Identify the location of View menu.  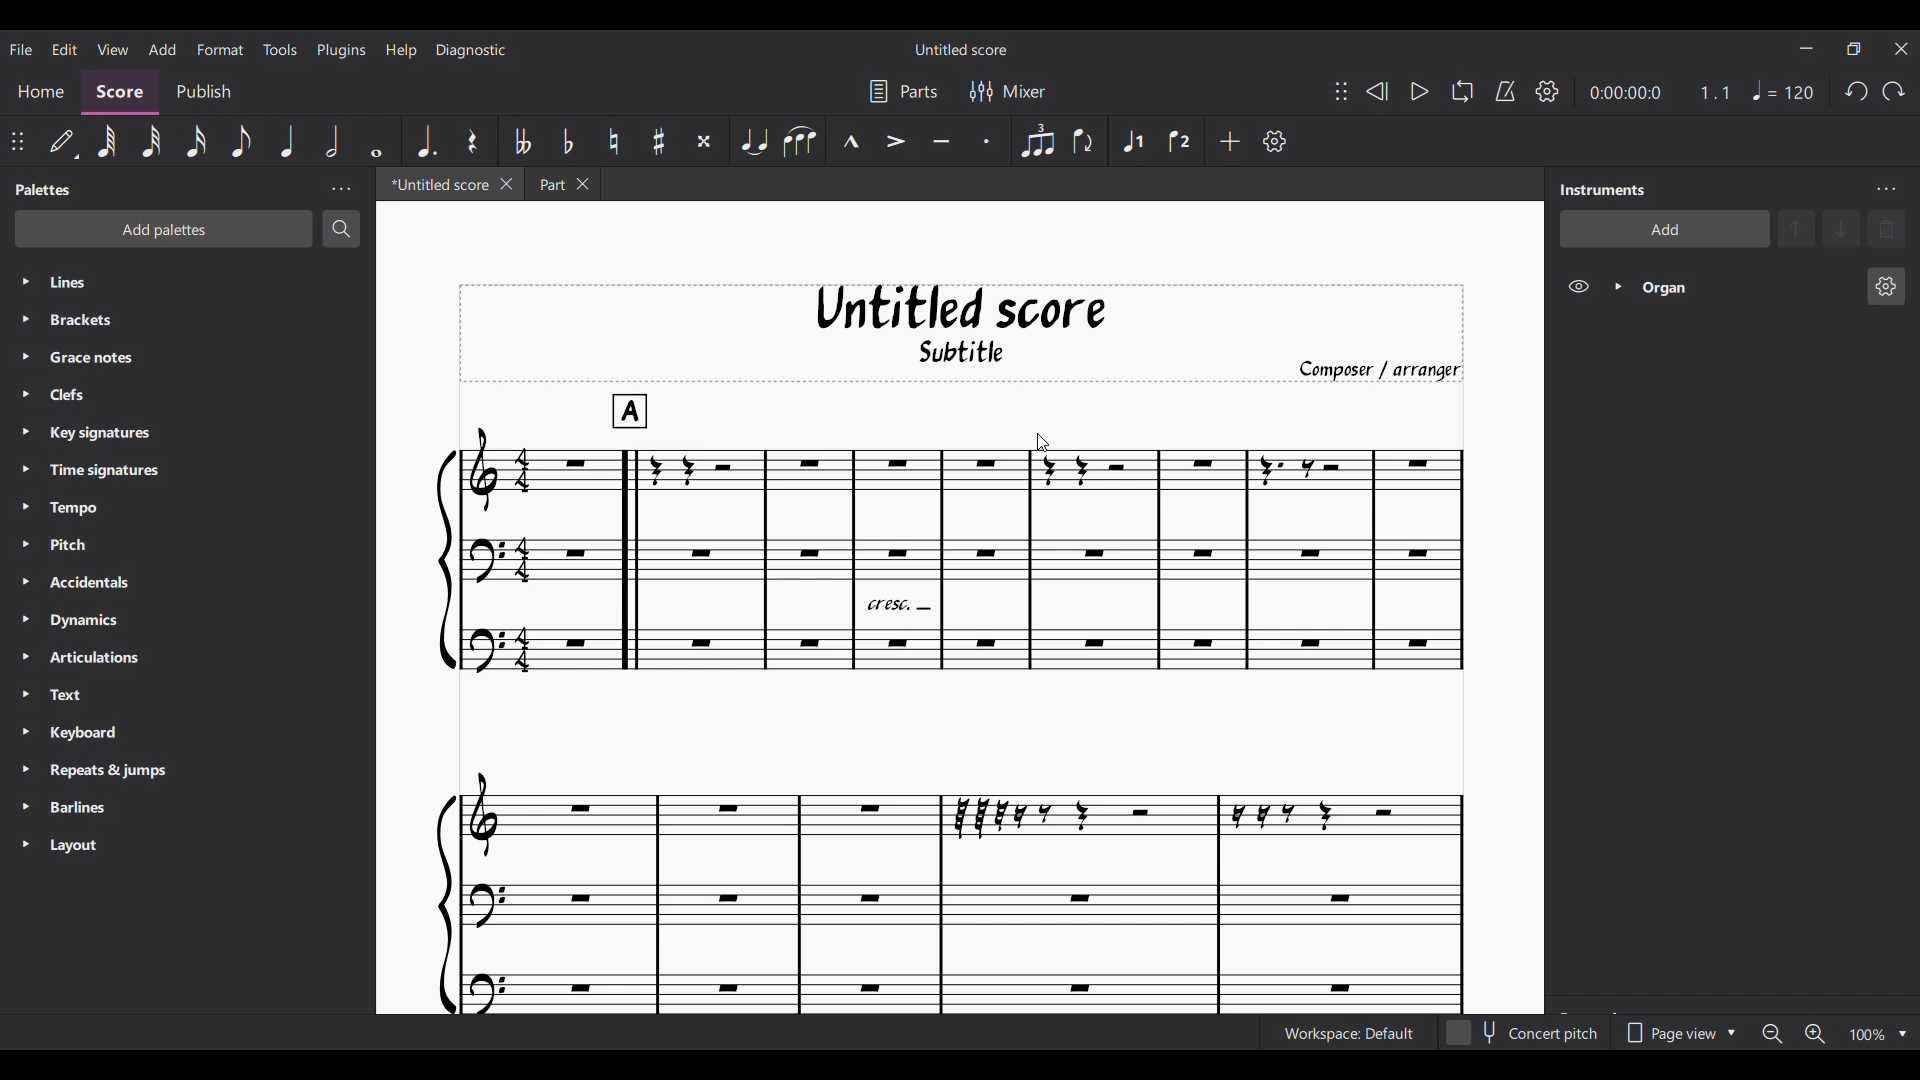
(113, 48).